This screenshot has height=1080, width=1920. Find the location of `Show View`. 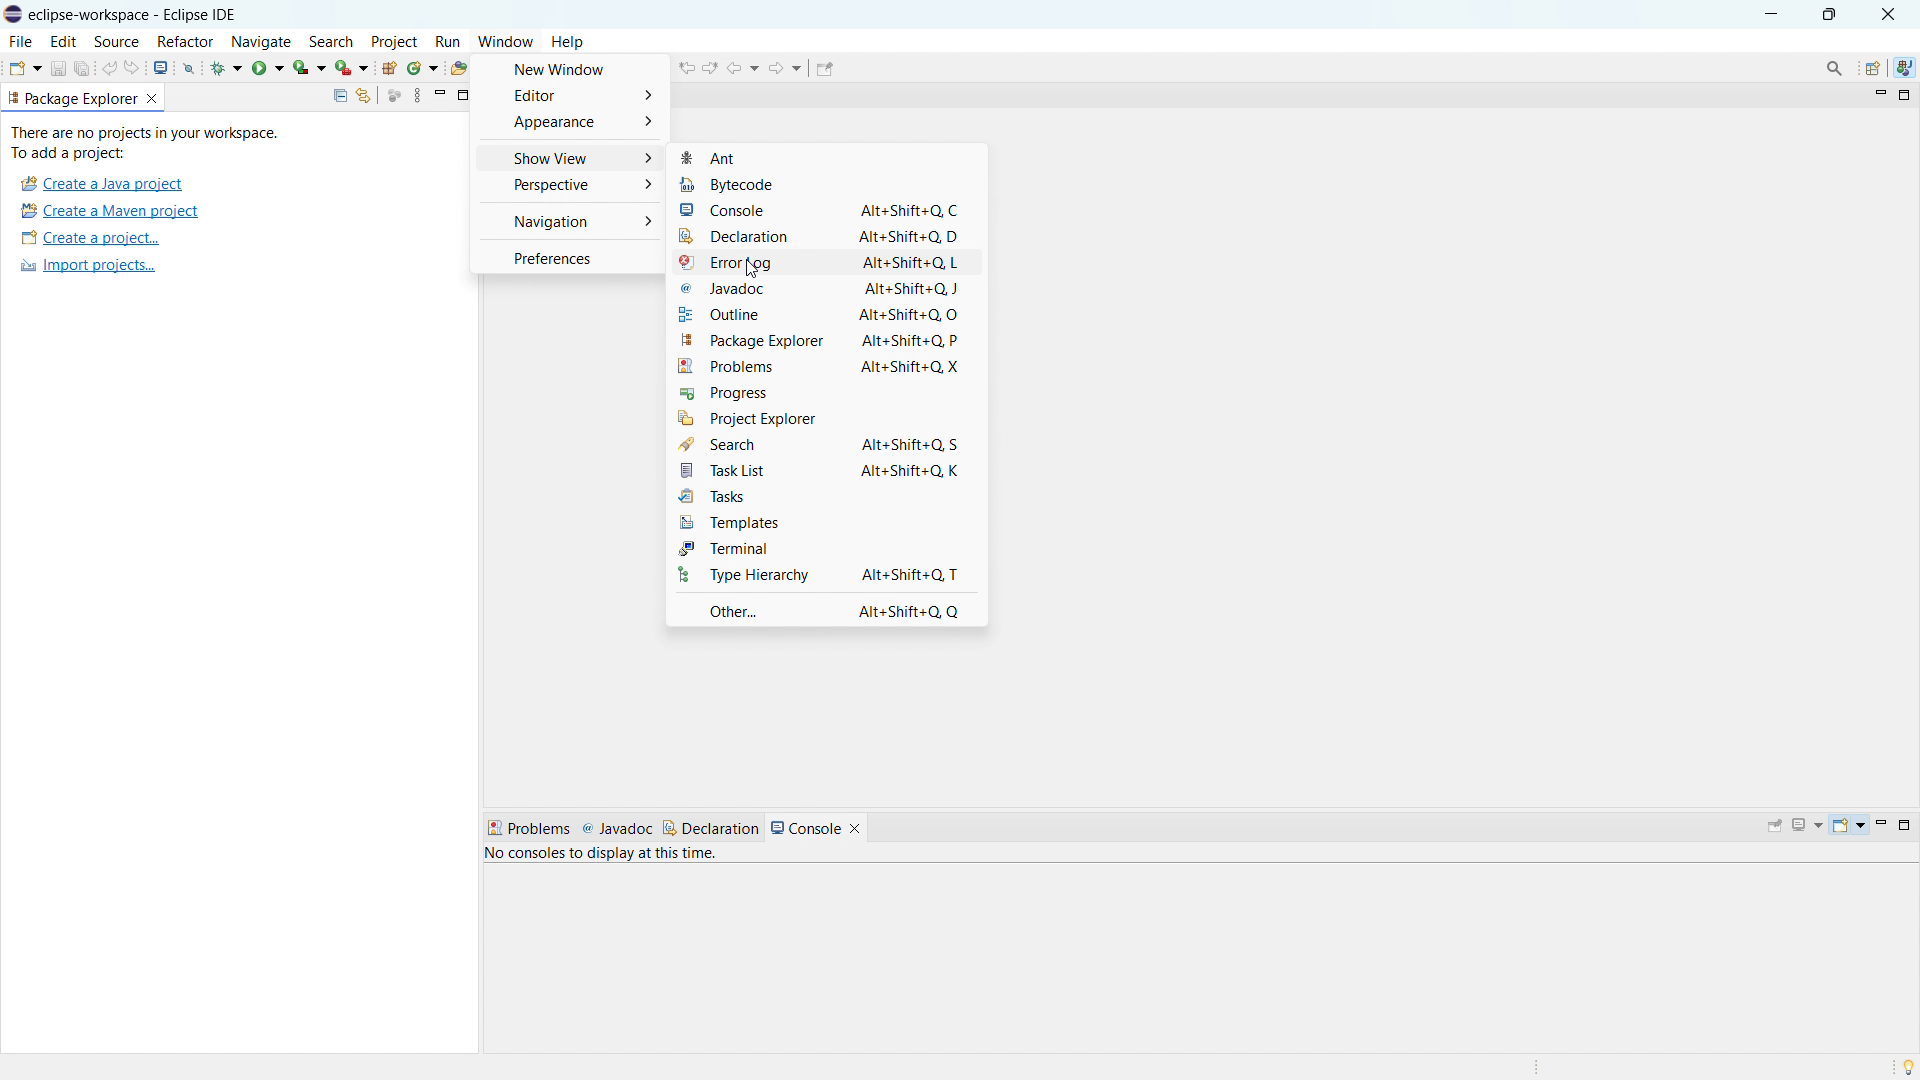

Show View is located at coordinates (579, 159).